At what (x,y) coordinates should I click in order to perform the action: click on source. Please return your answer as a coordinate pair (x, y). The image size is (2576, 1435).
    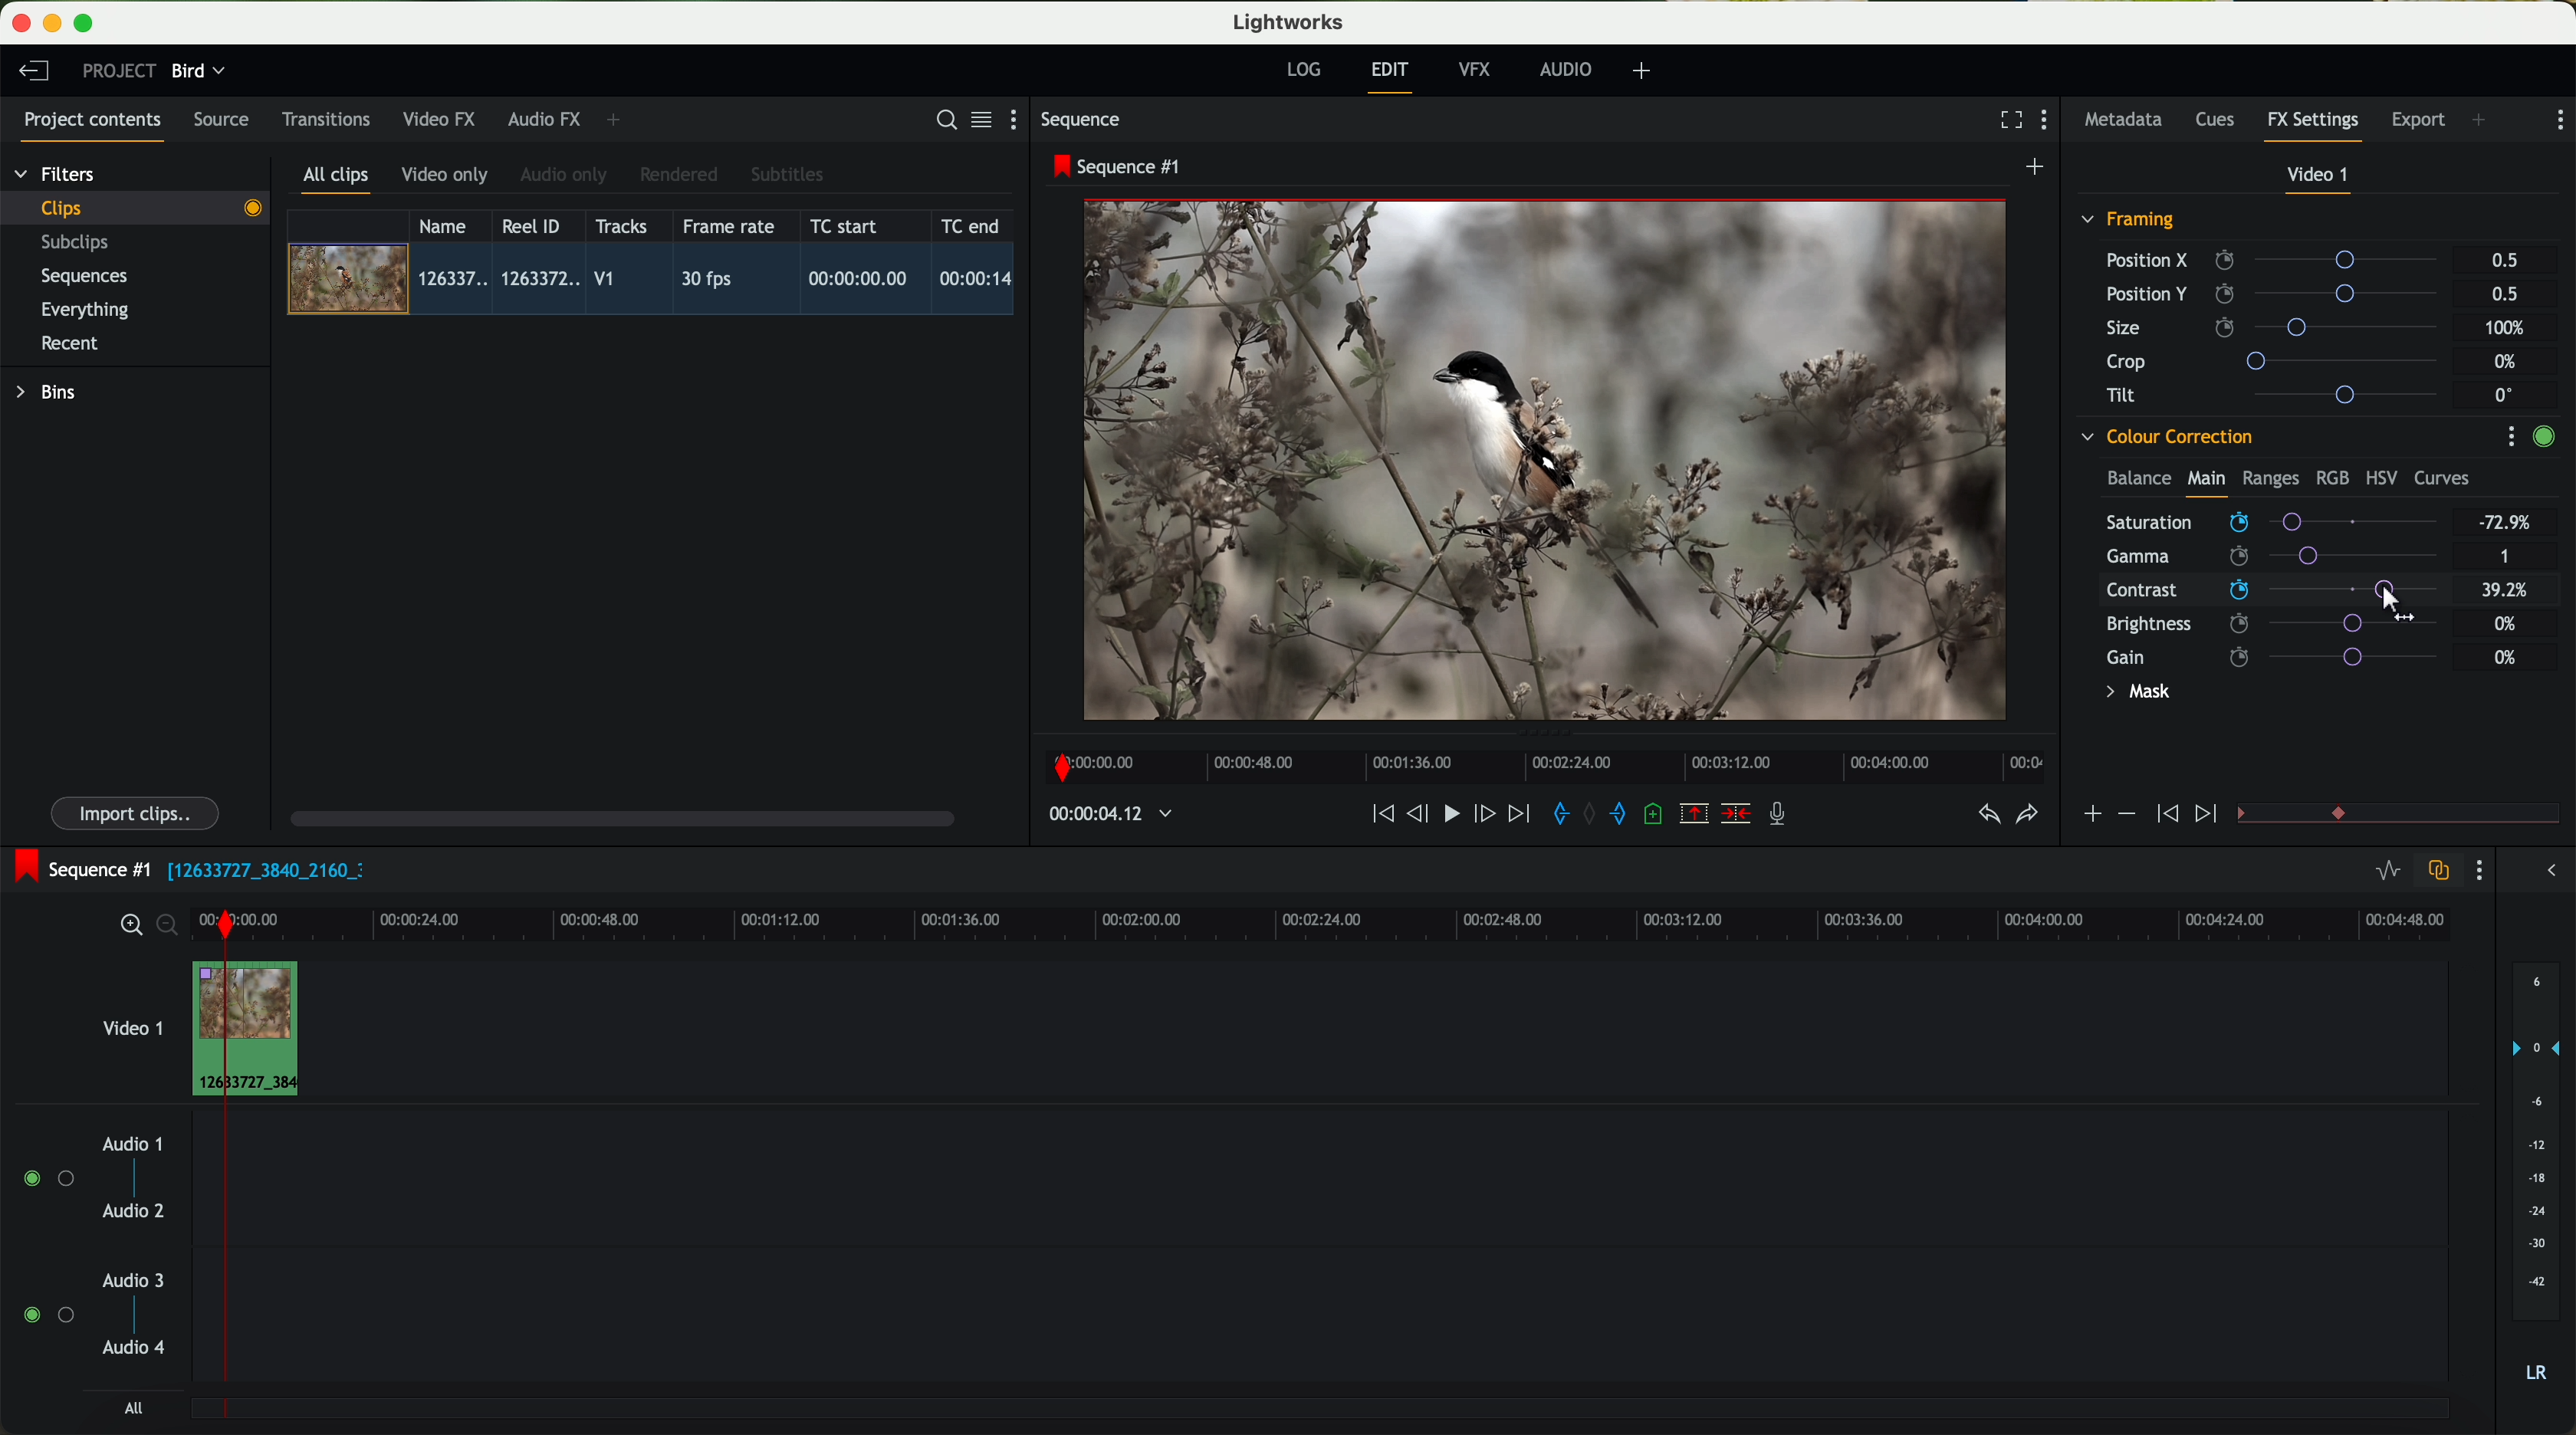
    Looking at the image, I should click on (221, 121).